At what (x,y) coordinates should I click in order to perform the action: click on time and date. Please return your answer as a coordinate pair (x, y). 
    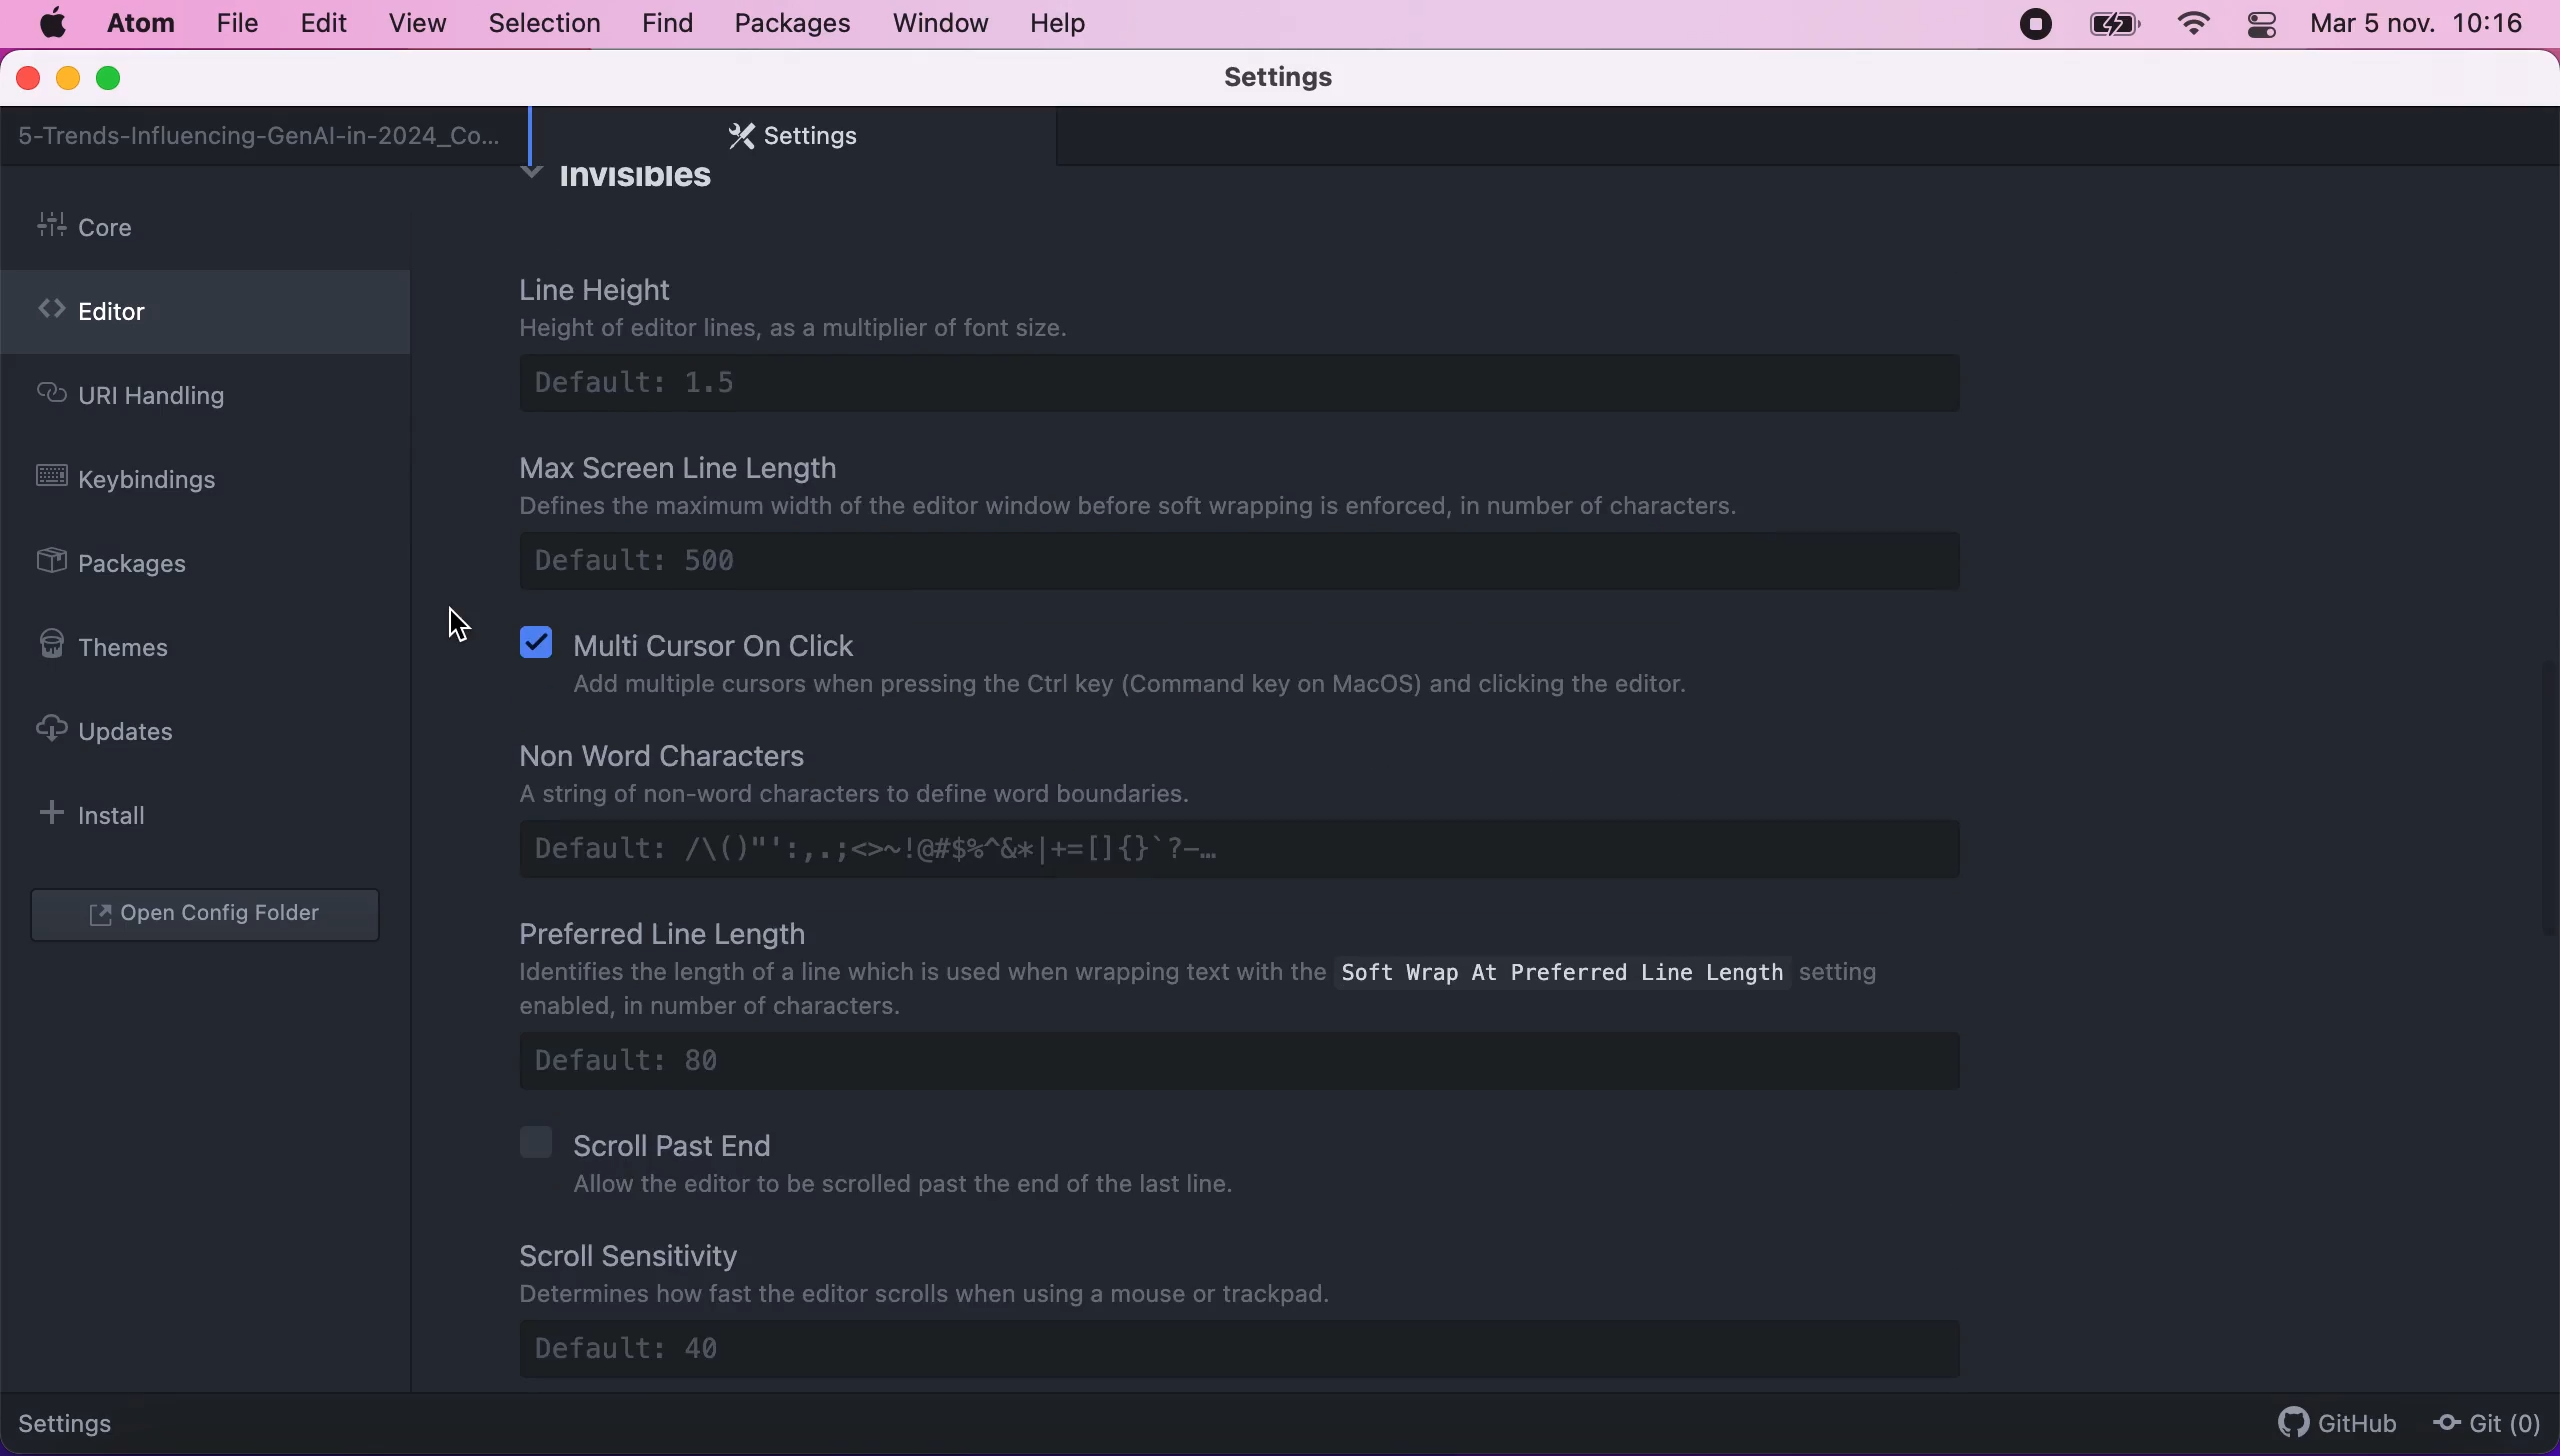
    Looking at the image, I should click on (2422, 29).